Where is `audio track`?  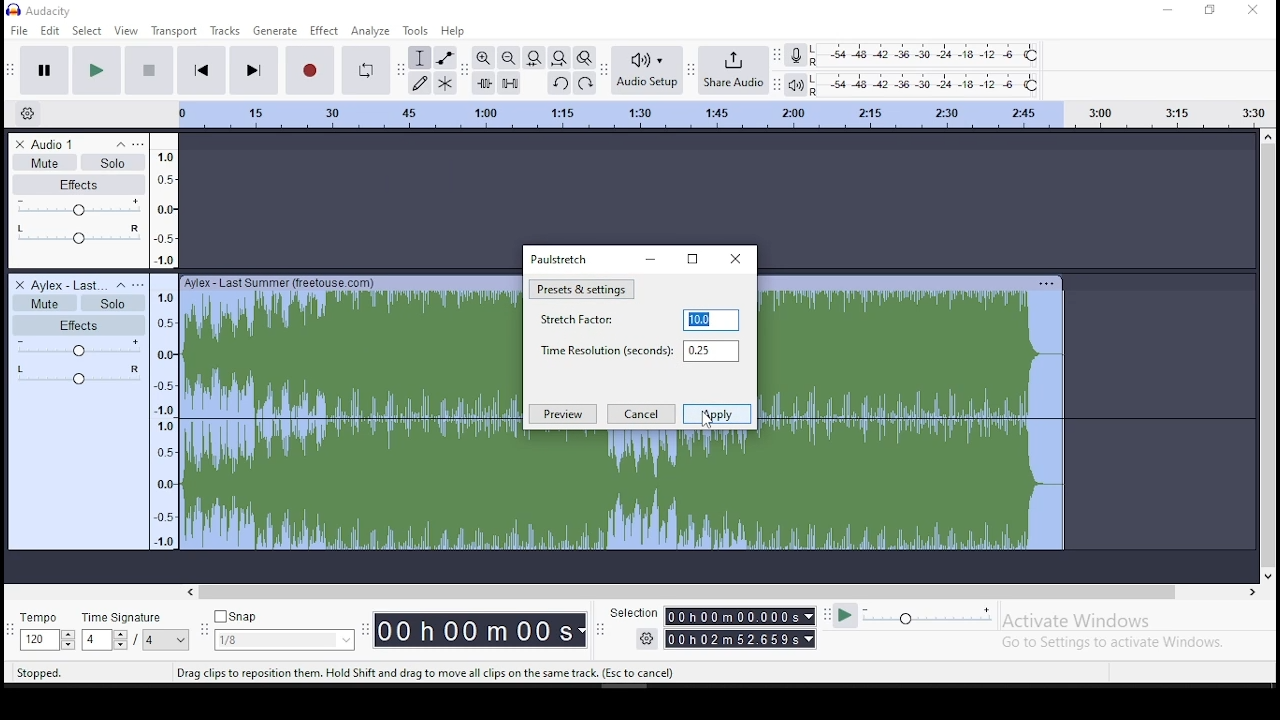 audio track is located at coordinates (913, 410).